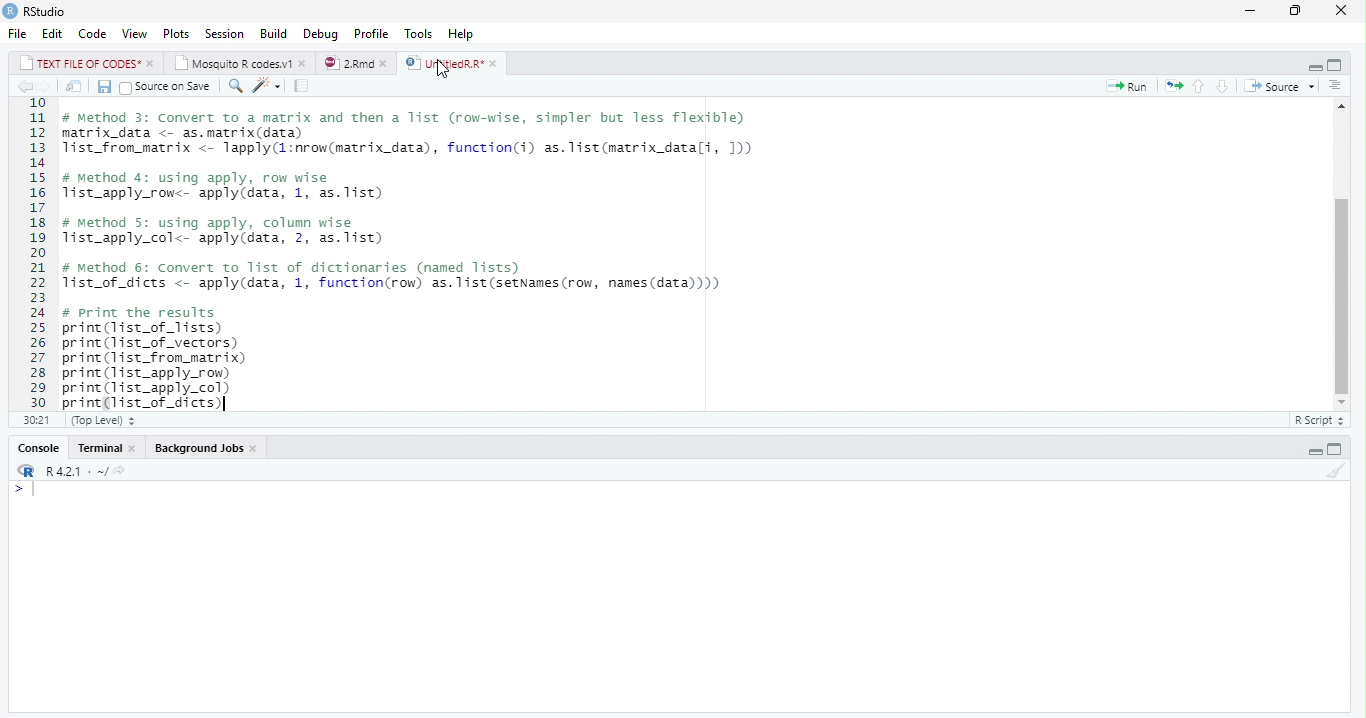  I want to click on Save, so click(103, 87).